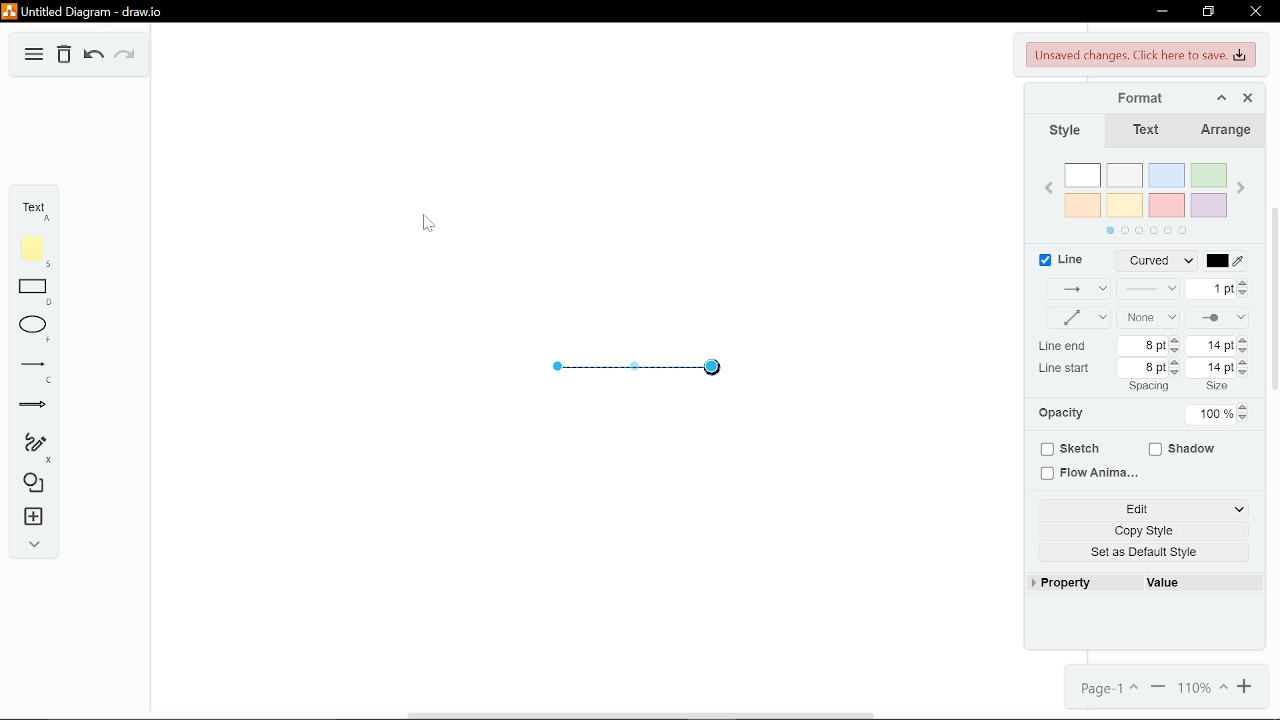 Image resolution: width=1280 pixels, height=720 pixels. Describe the element at coordinates (34, 542) in the screenshot. I see `Expand / collapse` at that location.